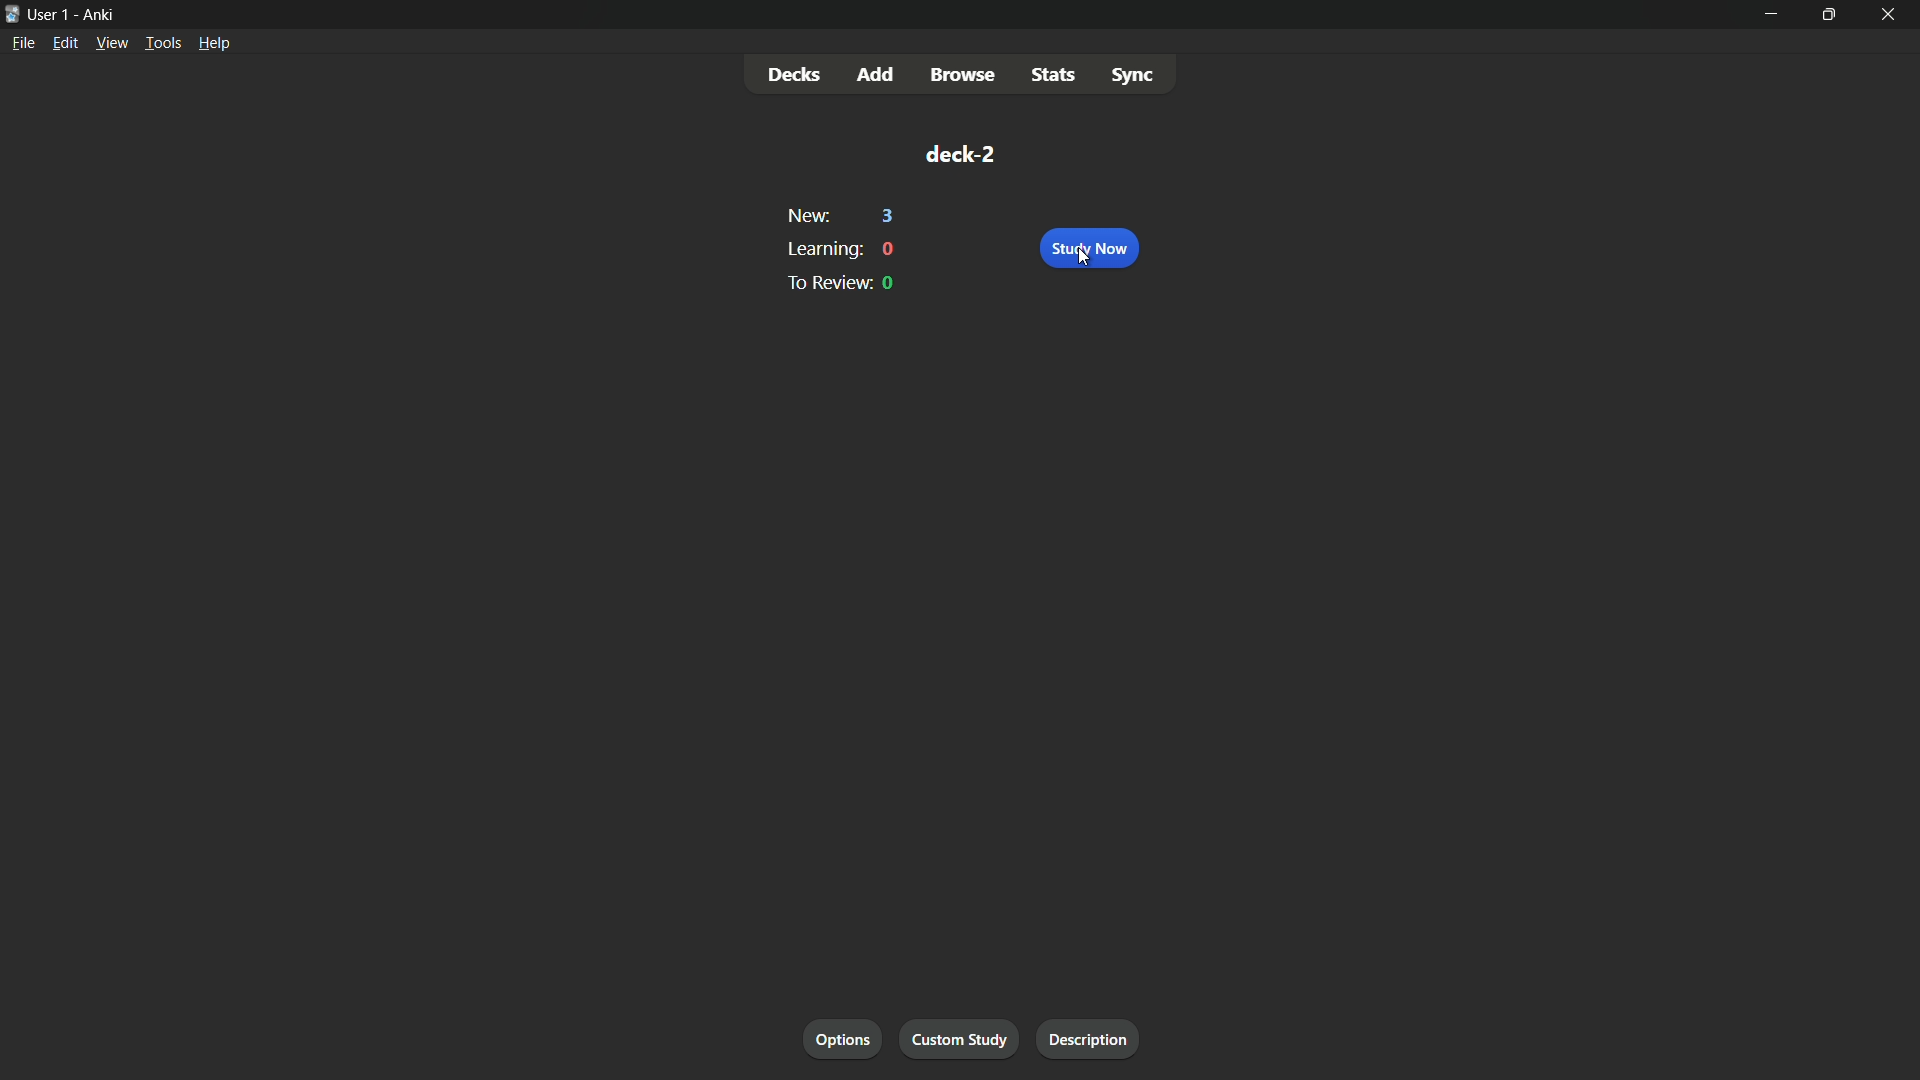 The width and height of the screenshot is (1920, 1080). What do you see at coordinates (51, 15) in the screenshot?
I see `user 1` at bounding box center [51, 15].